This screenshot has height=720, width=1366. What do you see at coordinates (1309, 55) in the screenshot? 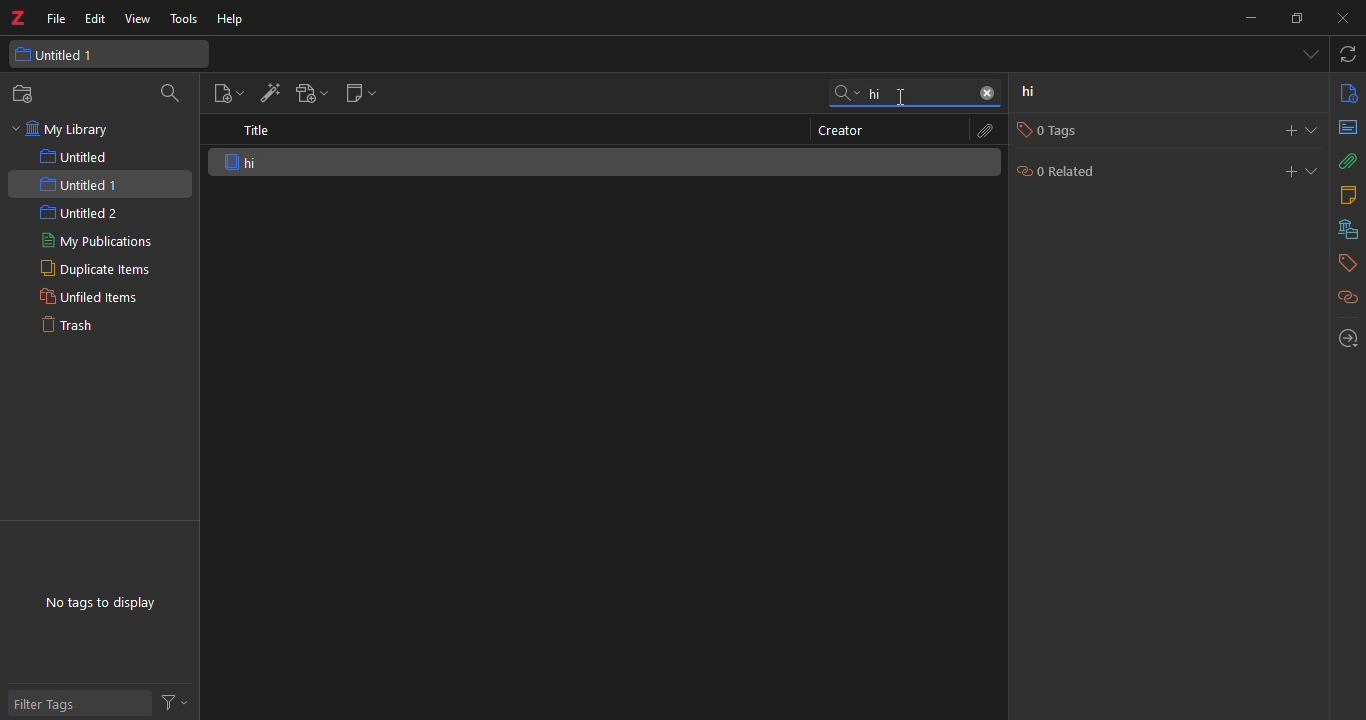
I see `tabs` at bounding box center [1309, 55].